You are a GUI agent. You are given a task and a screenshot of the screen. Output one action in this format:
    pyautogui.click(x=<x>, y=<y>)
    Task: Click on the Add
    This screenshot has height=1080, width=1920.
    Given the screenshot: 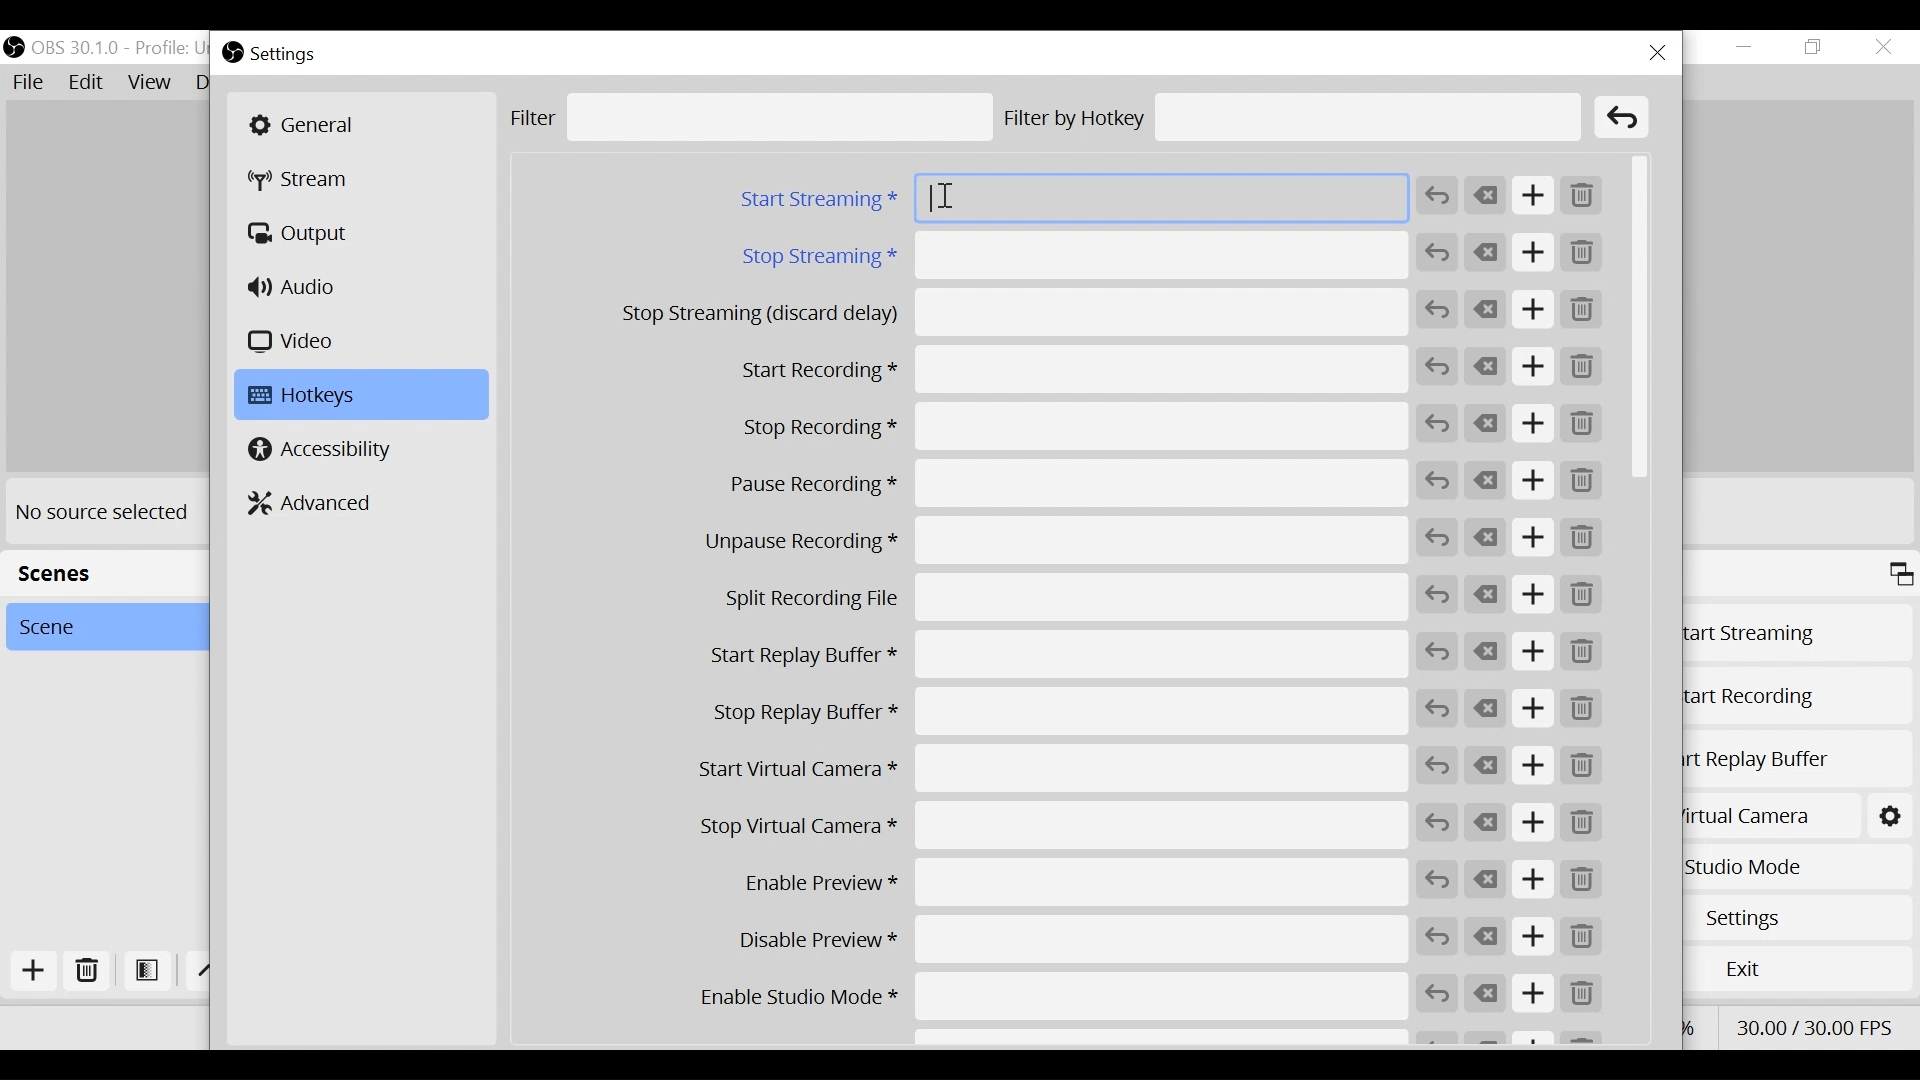 What is the action you would take?
    pyautogui.click(x=1534, y=197)
    